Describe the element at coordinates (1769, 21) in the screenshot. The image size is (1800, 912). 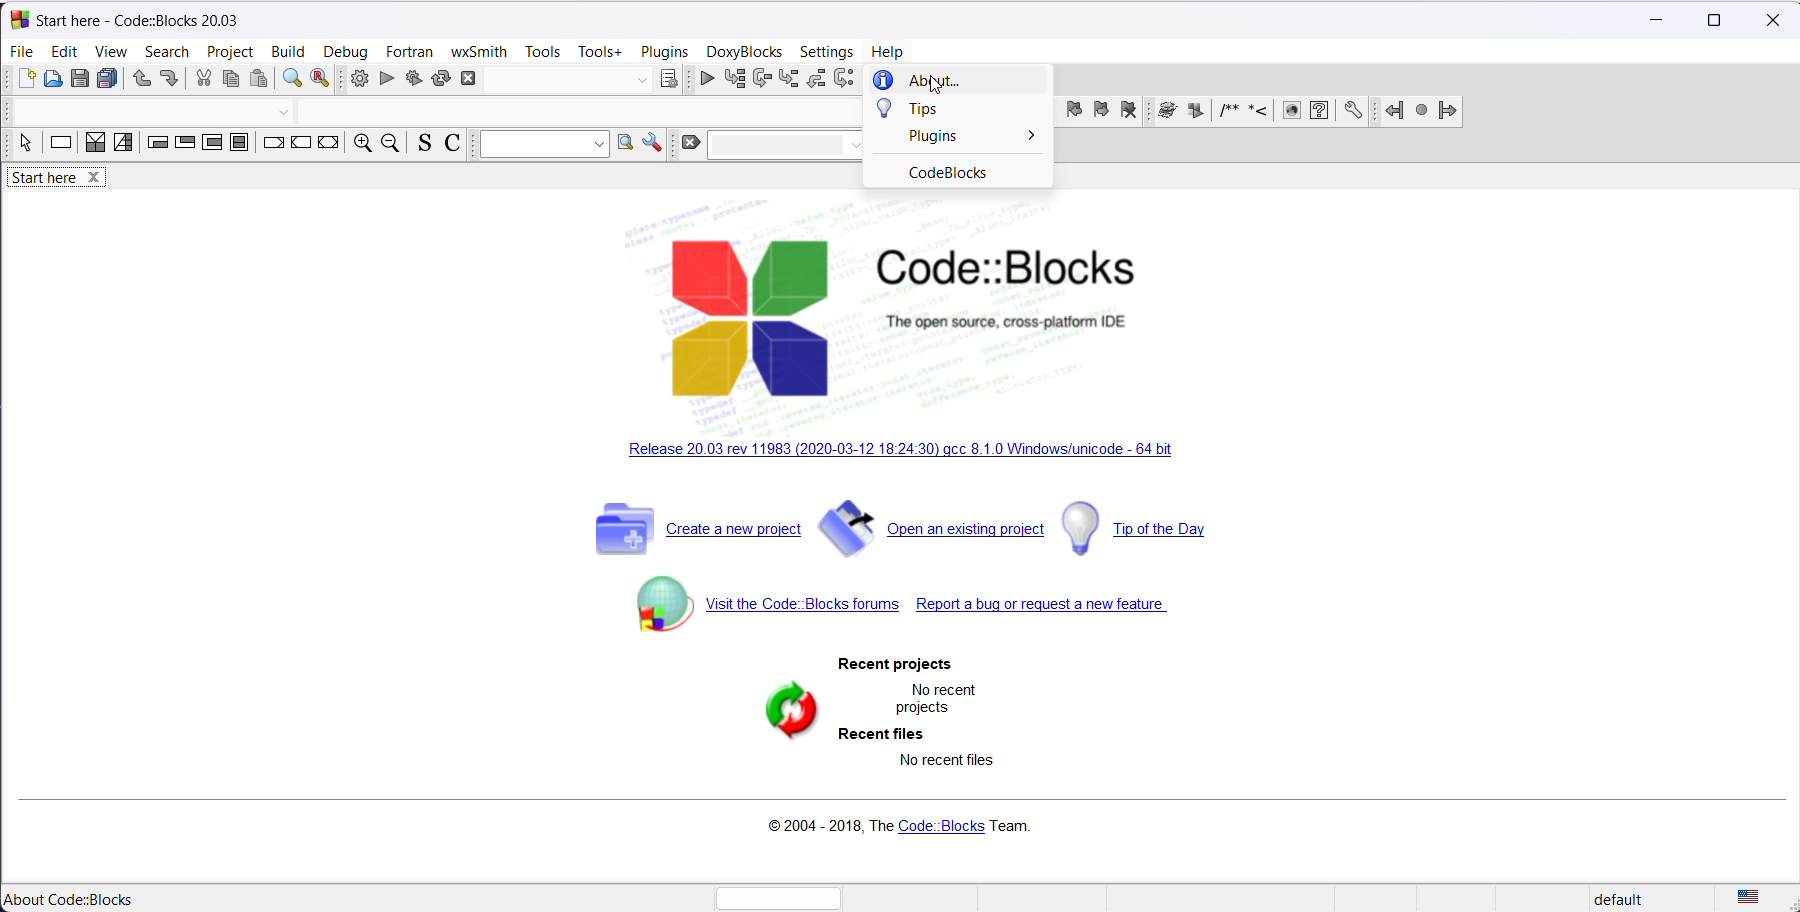
I see `close` at that location.